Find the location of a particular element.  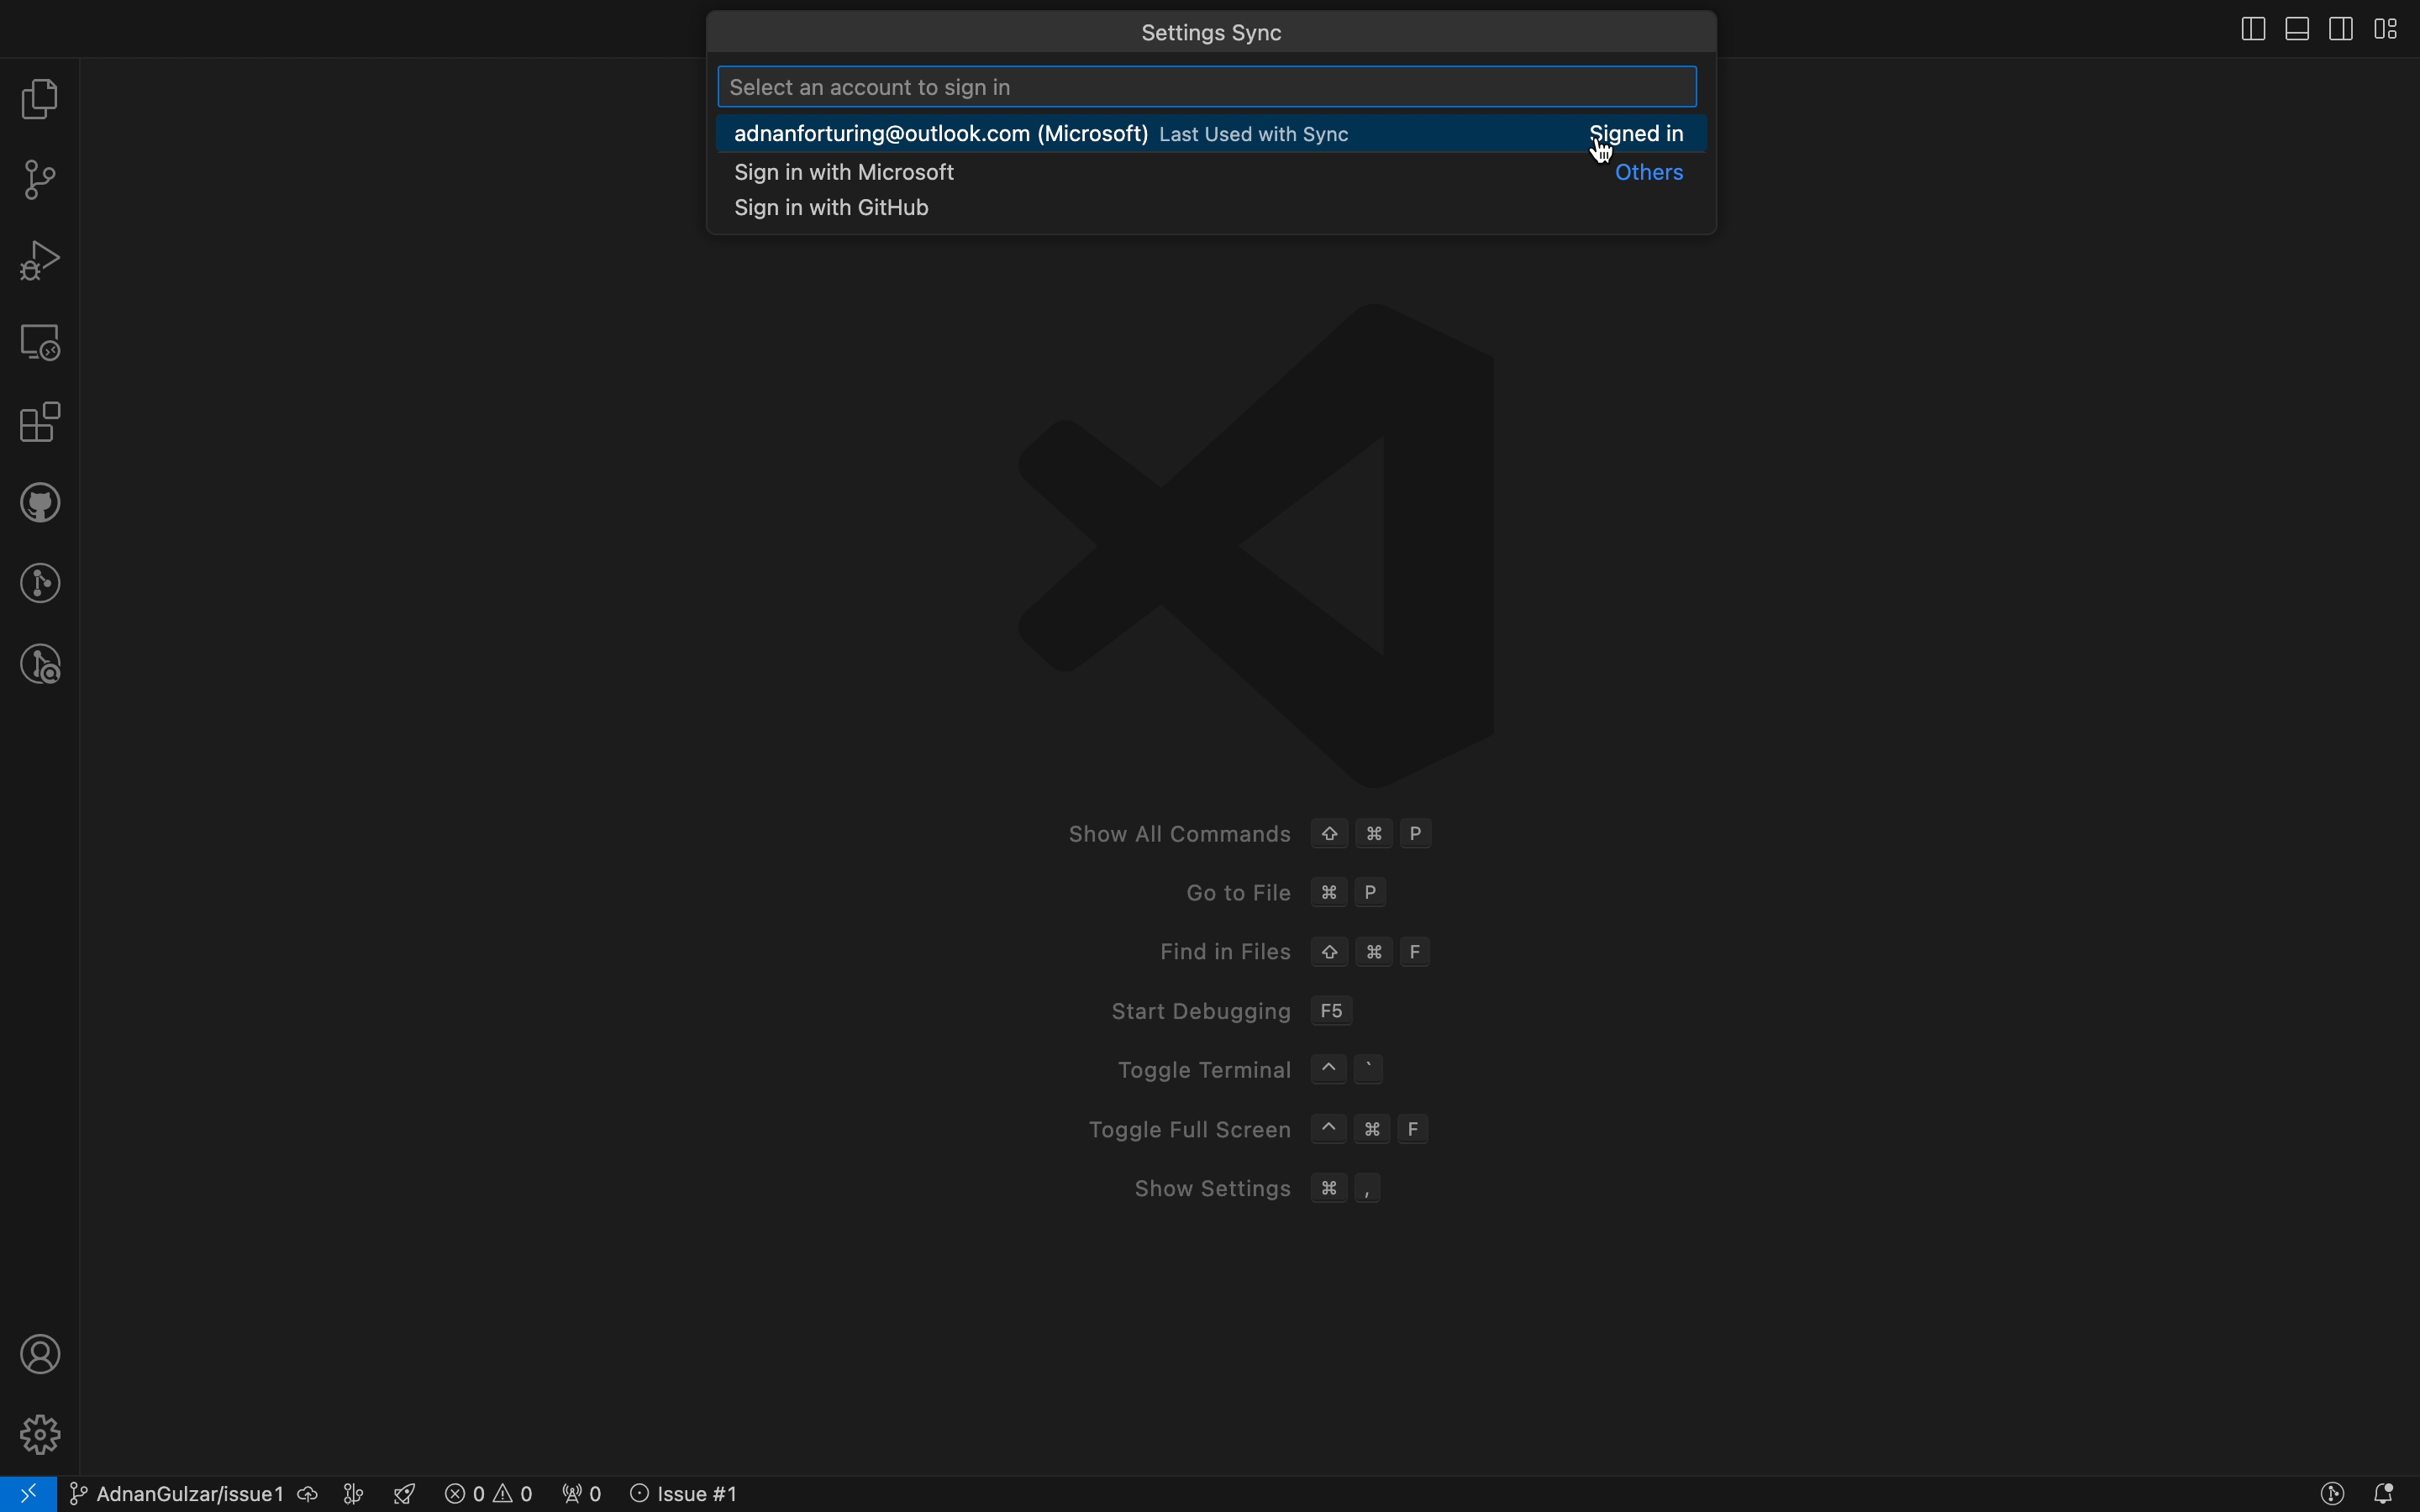

debugger is located at coordinates (40, 259).